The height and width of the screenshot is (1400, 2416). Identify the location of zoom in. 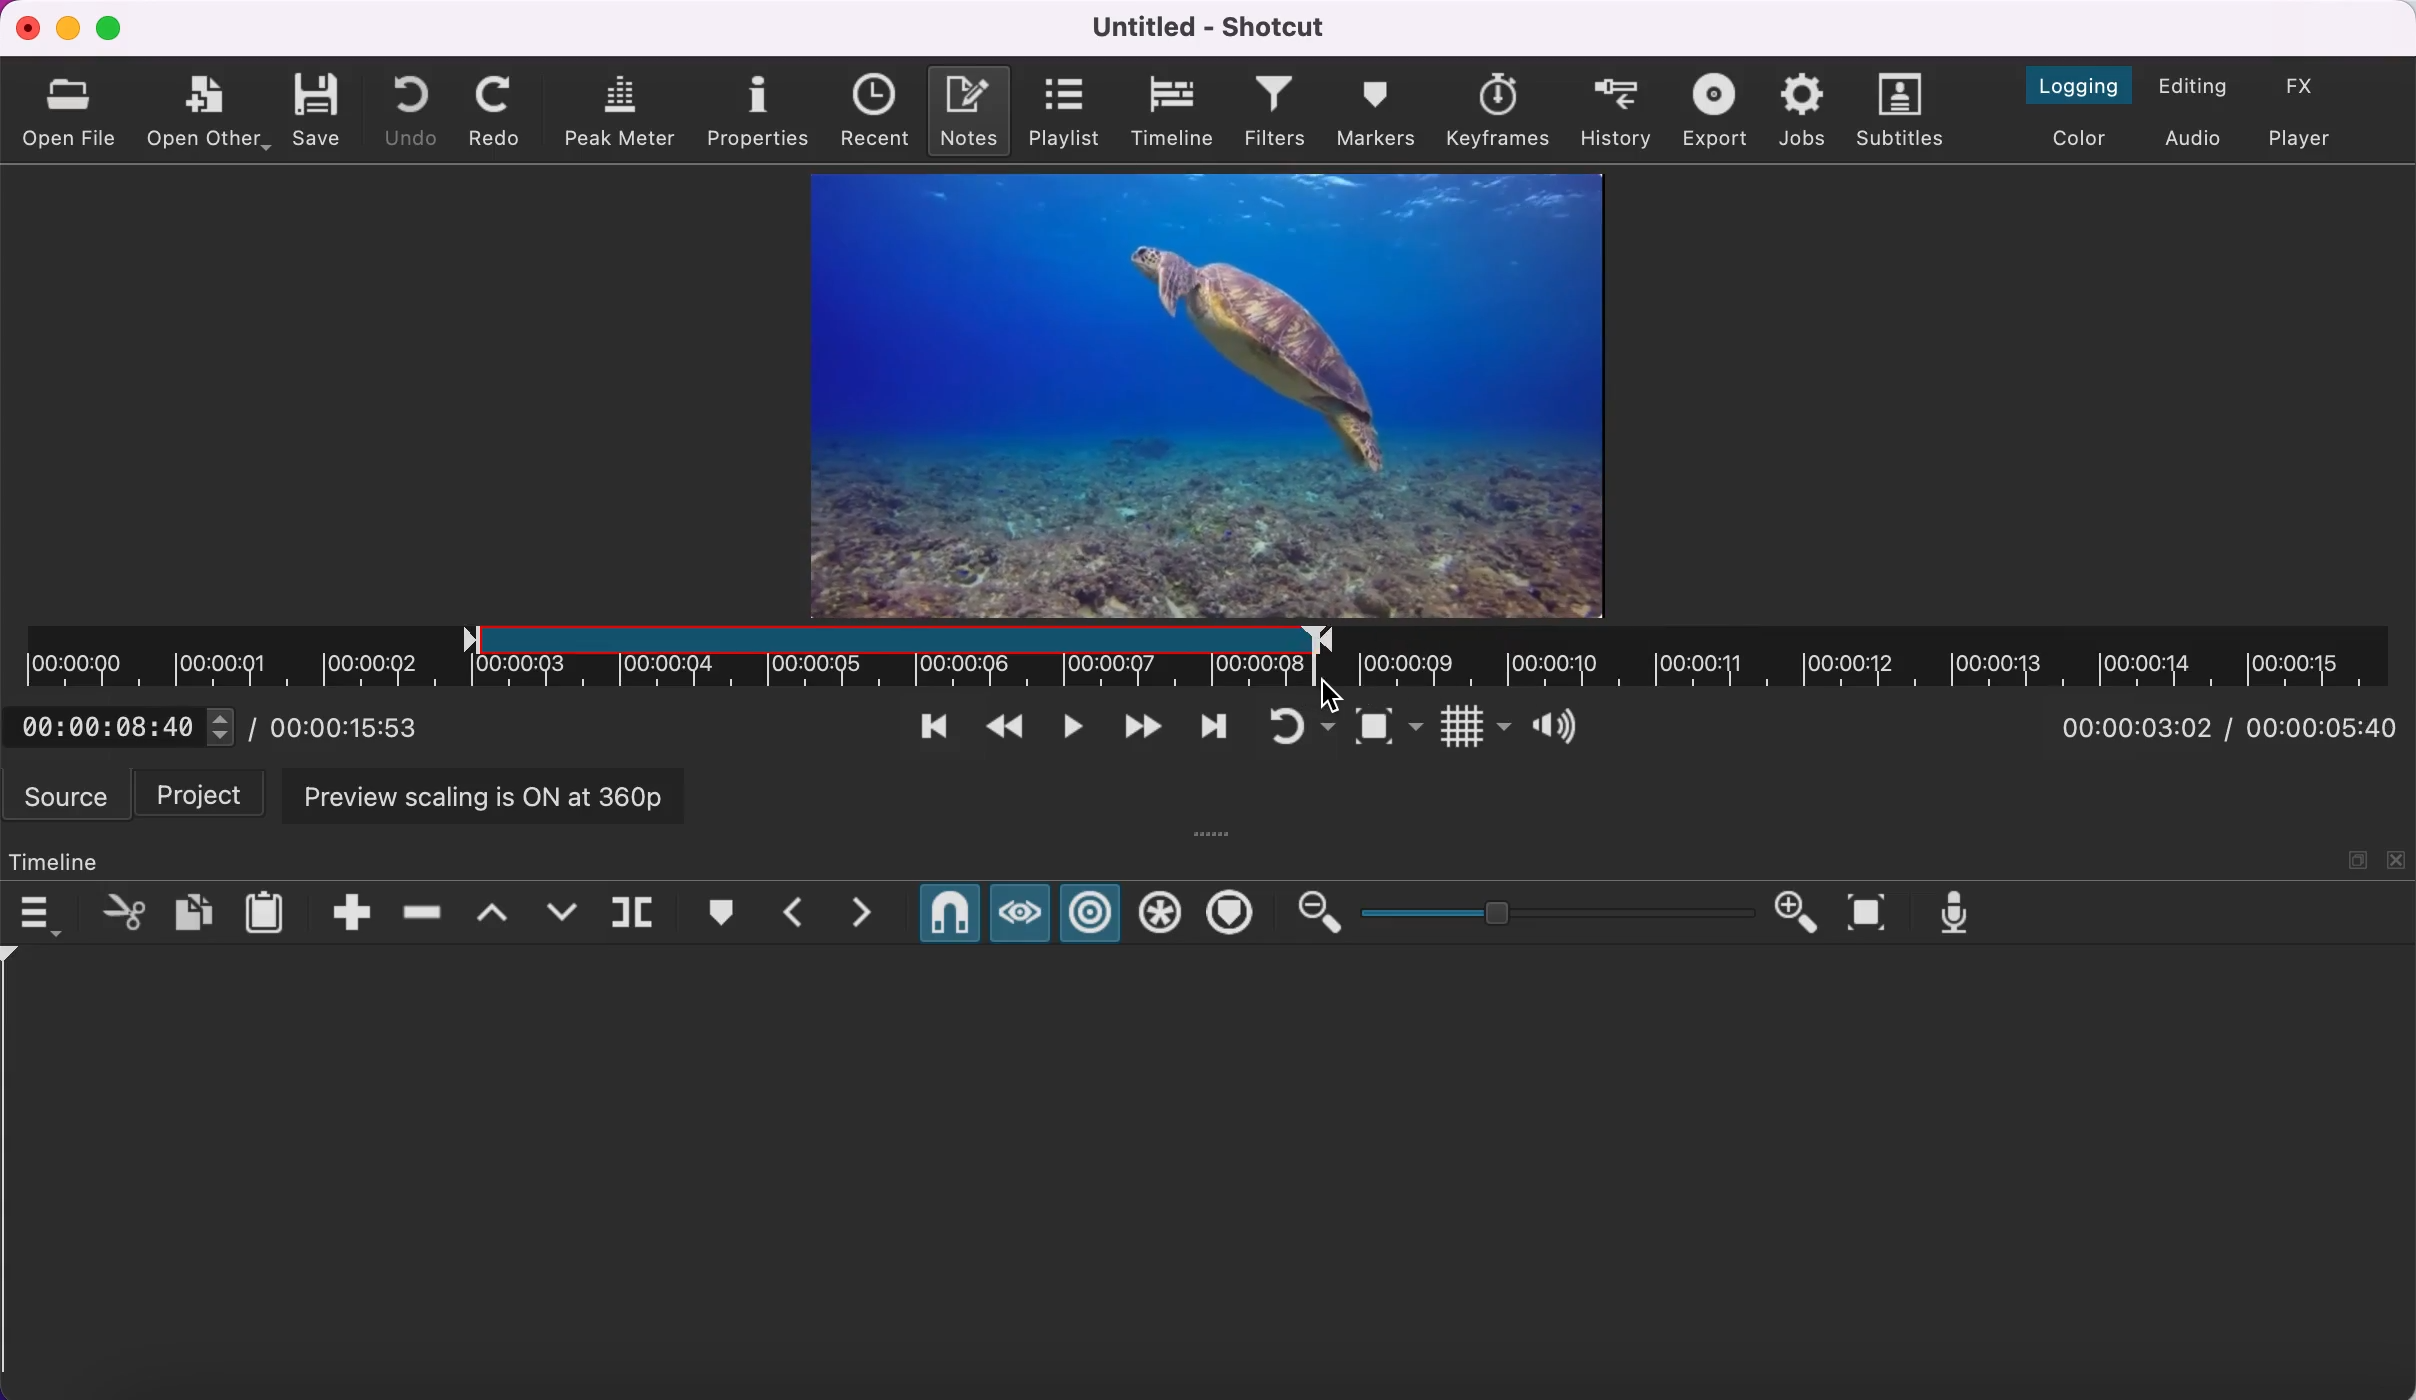
(1801, 913).